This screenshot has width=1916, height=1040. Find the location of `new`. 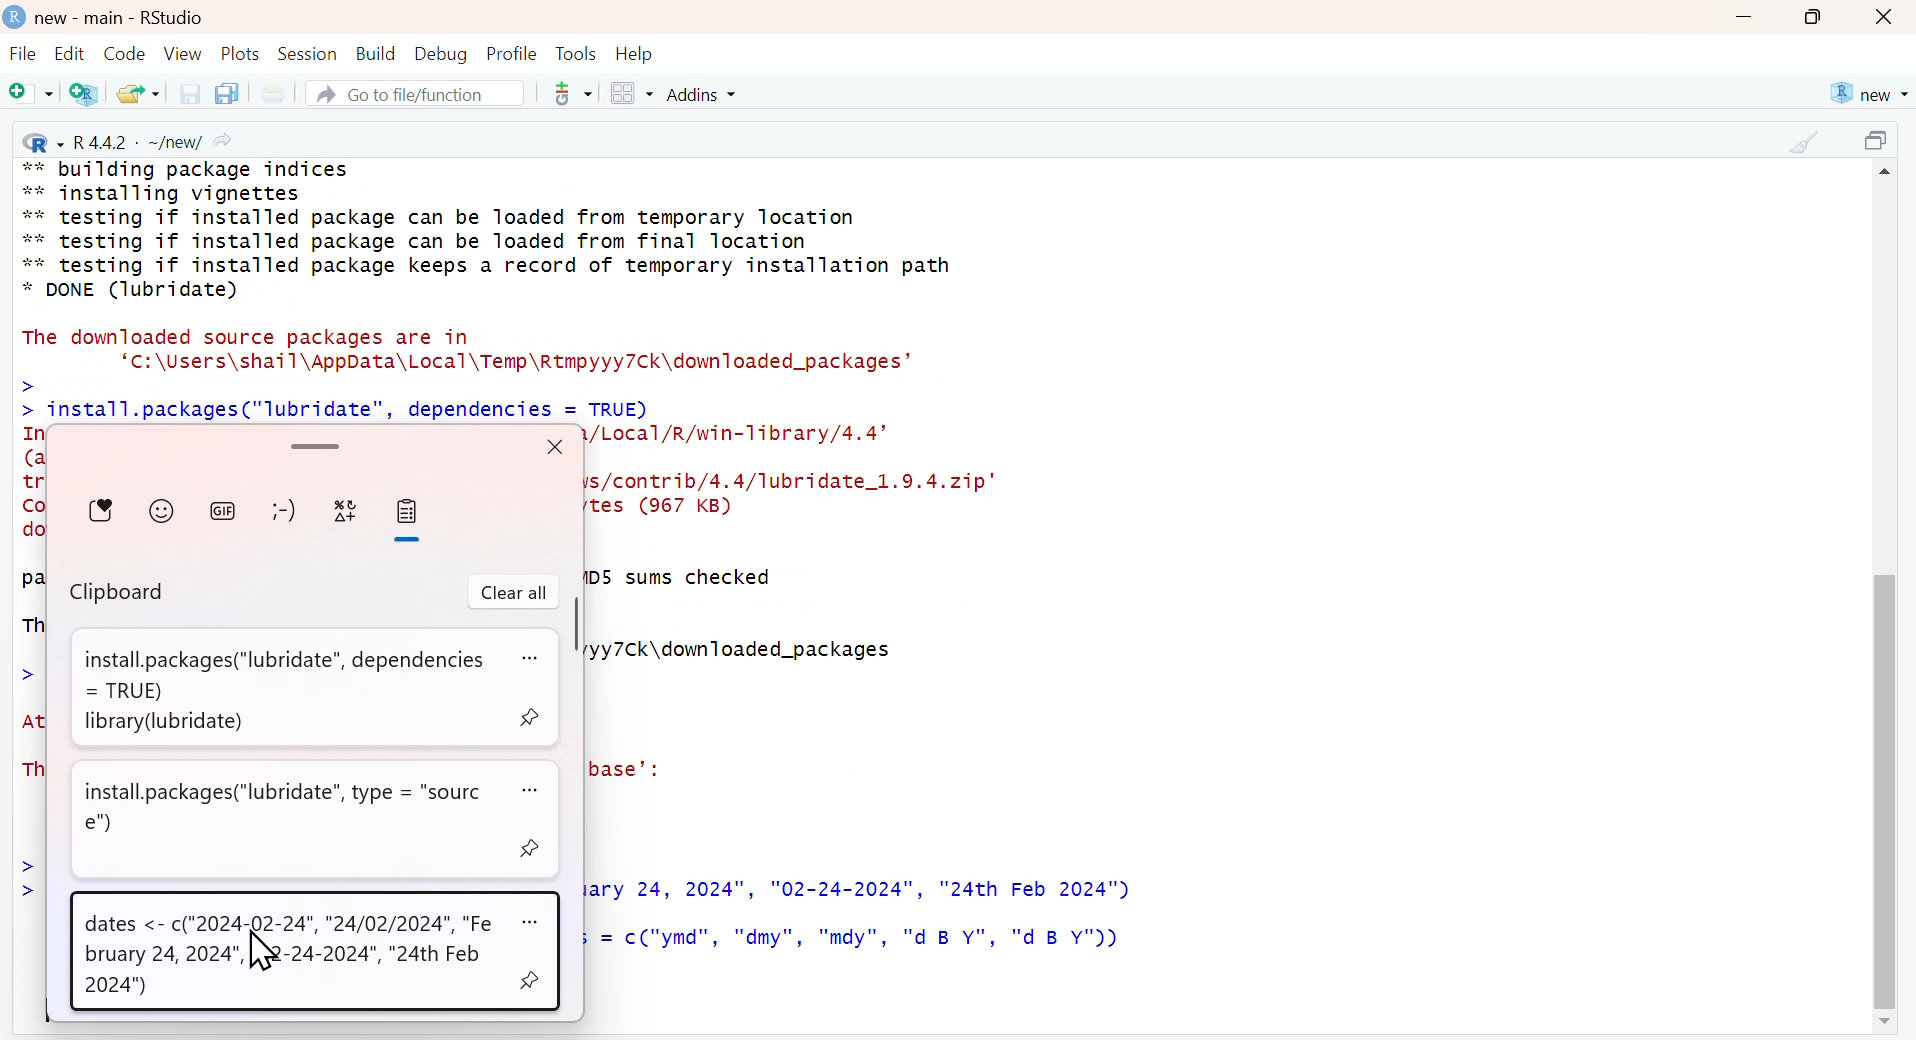

new is located at coordinates (1867, 94).